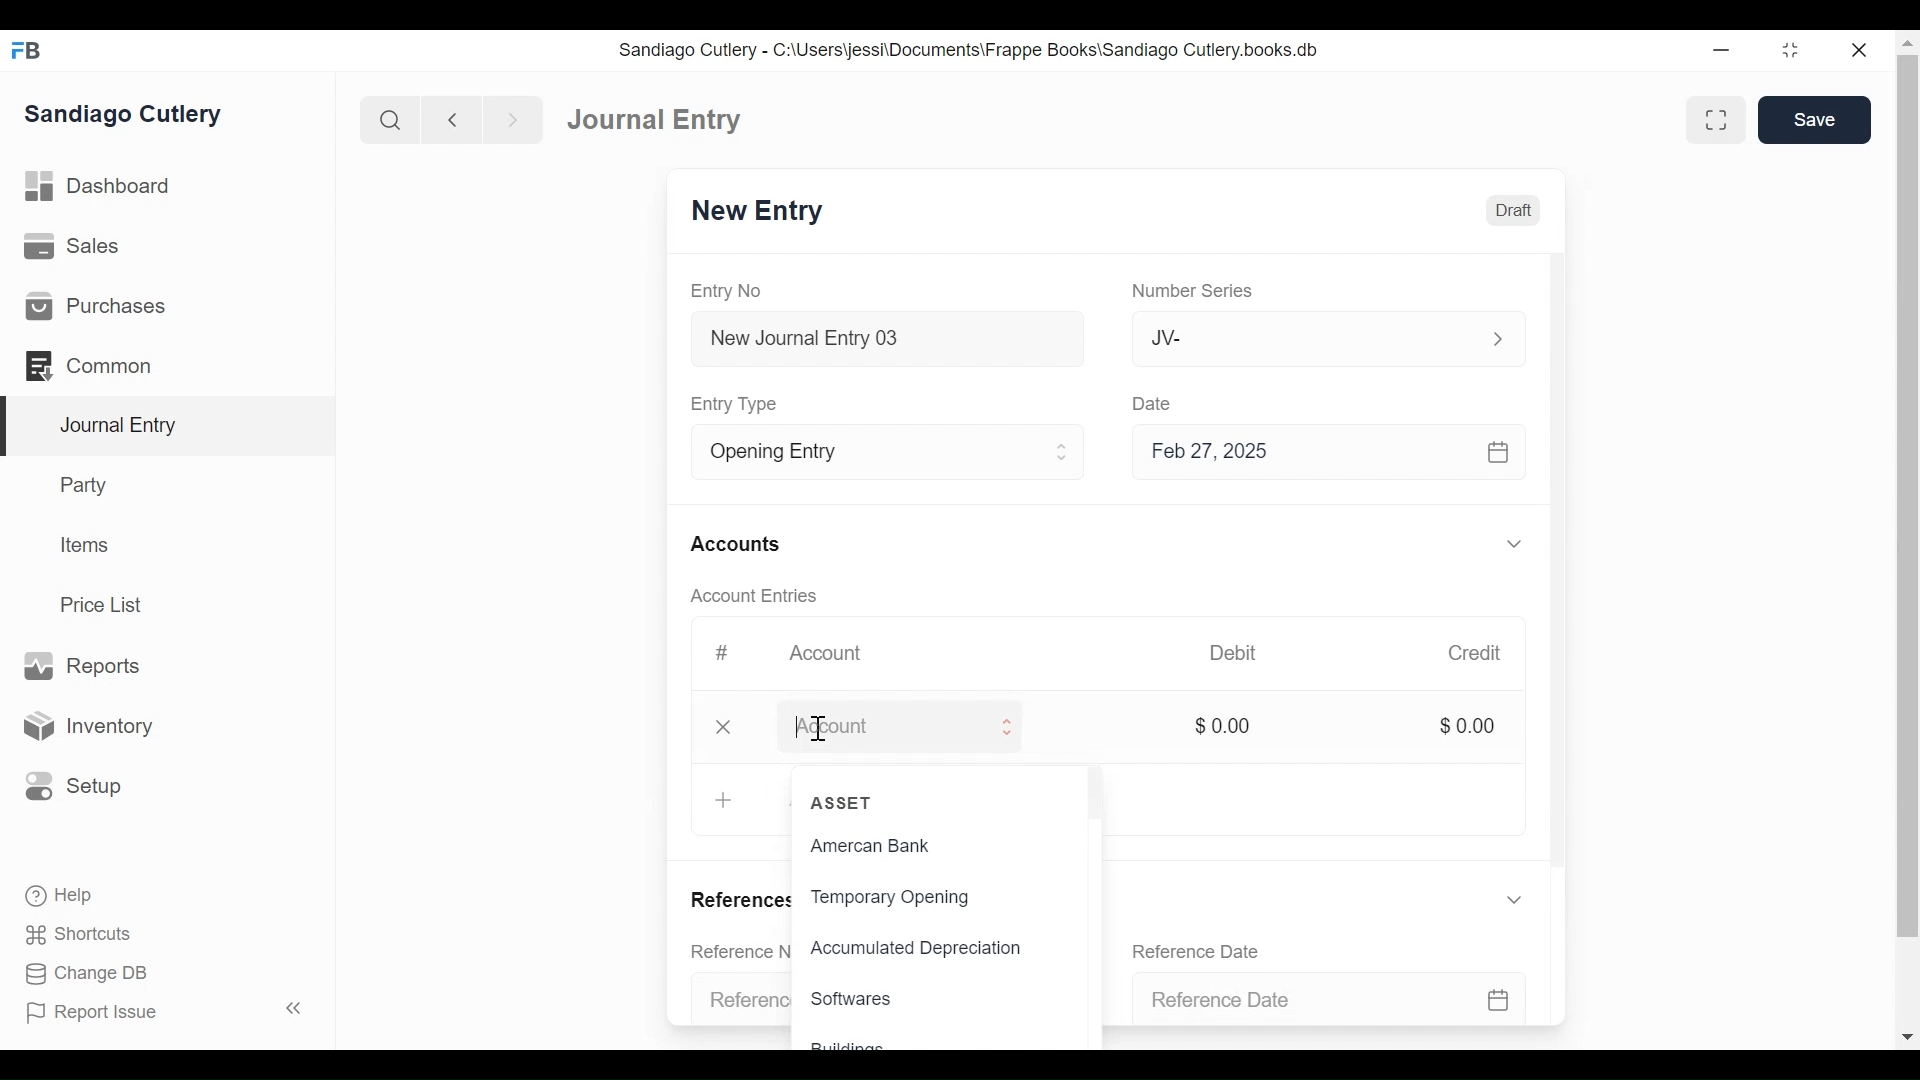  I want to click on Expand, so click(1064, 451).